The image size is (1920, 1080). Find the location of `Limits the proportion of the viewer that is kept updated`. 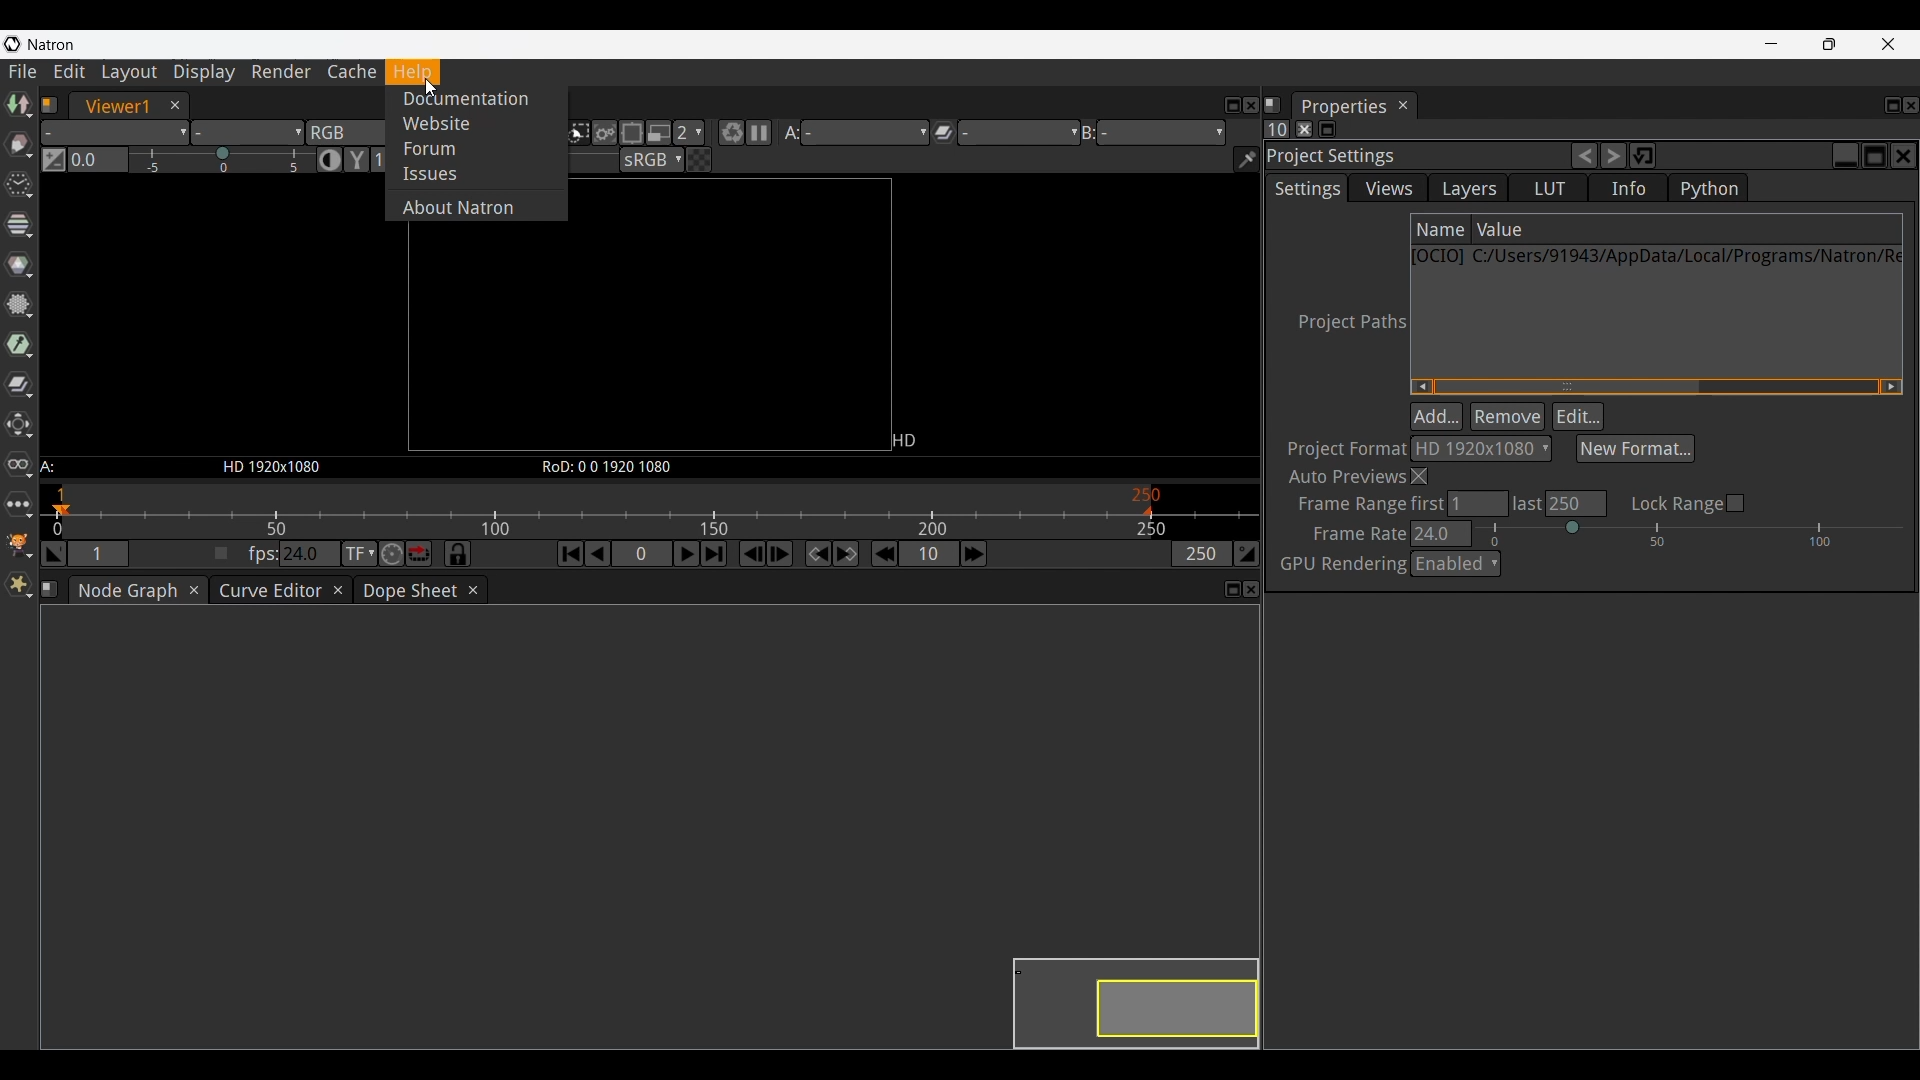

Limits the proportion of the viewer that is kept updated is located at coordinates (632, 132).